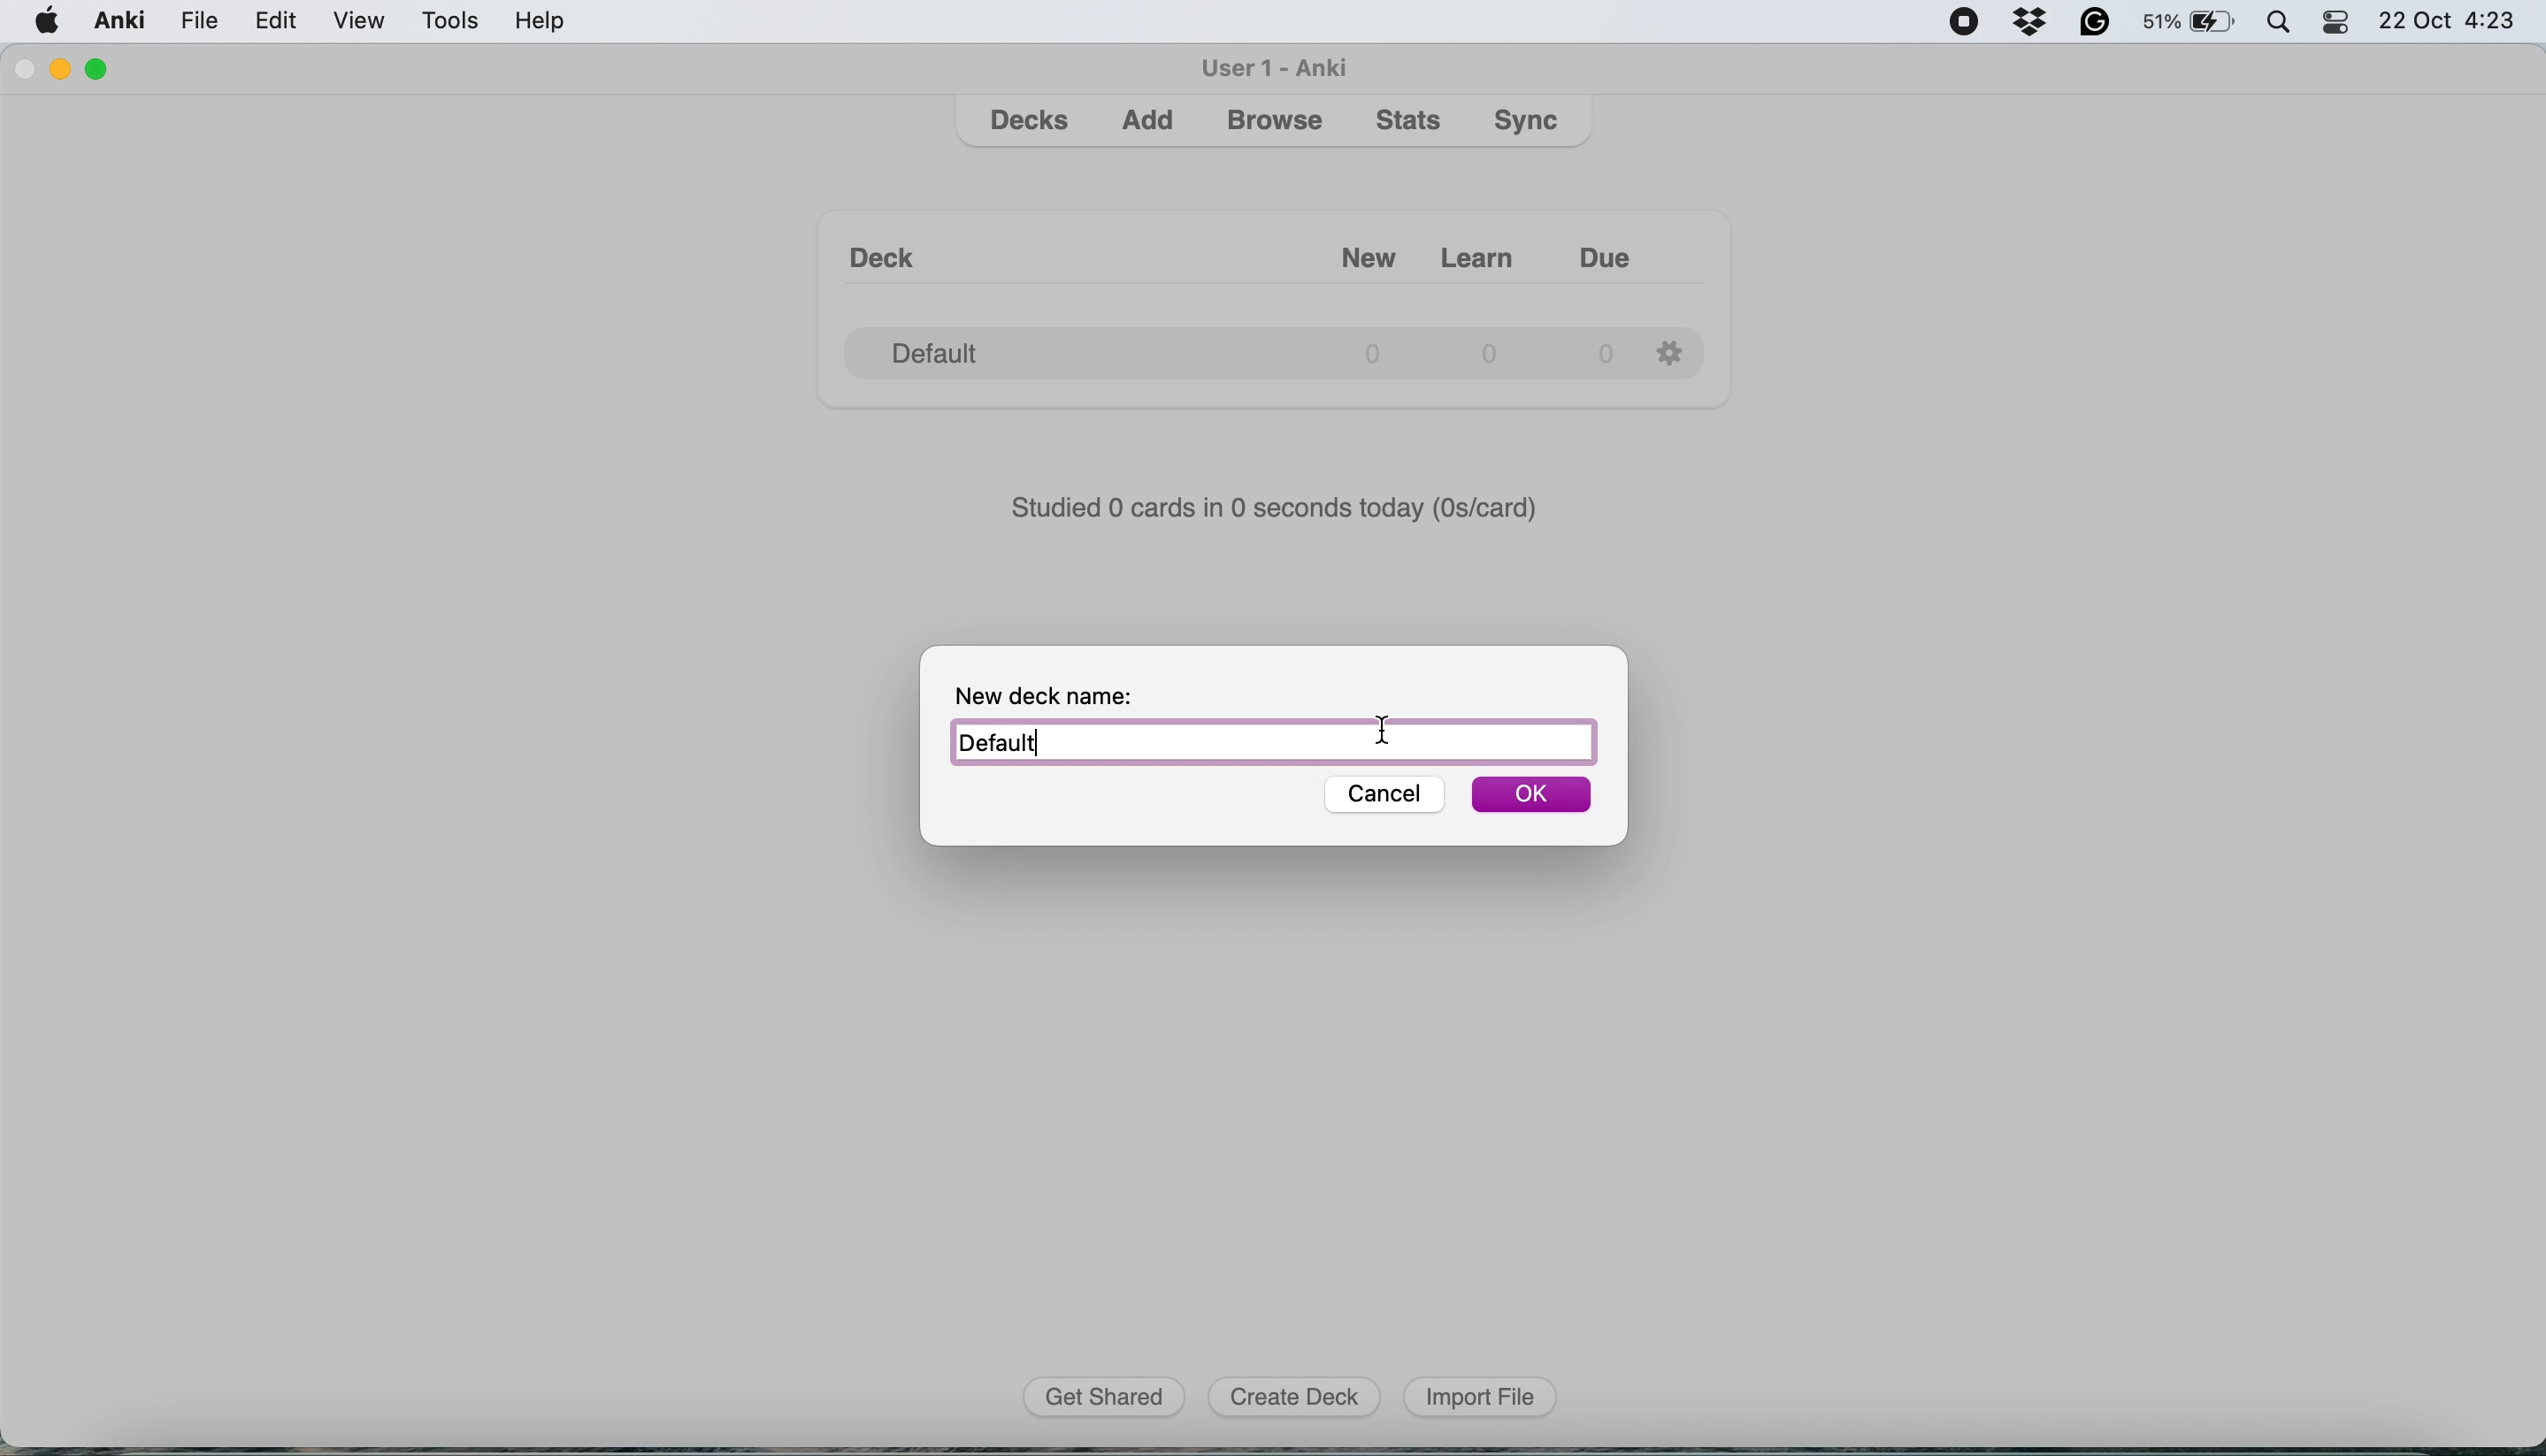 This screenshot has height=1456, width=2546. What do you see at coordinates (366, 22) in the screenshot?
I see `view` at bounding box center [366, 22].